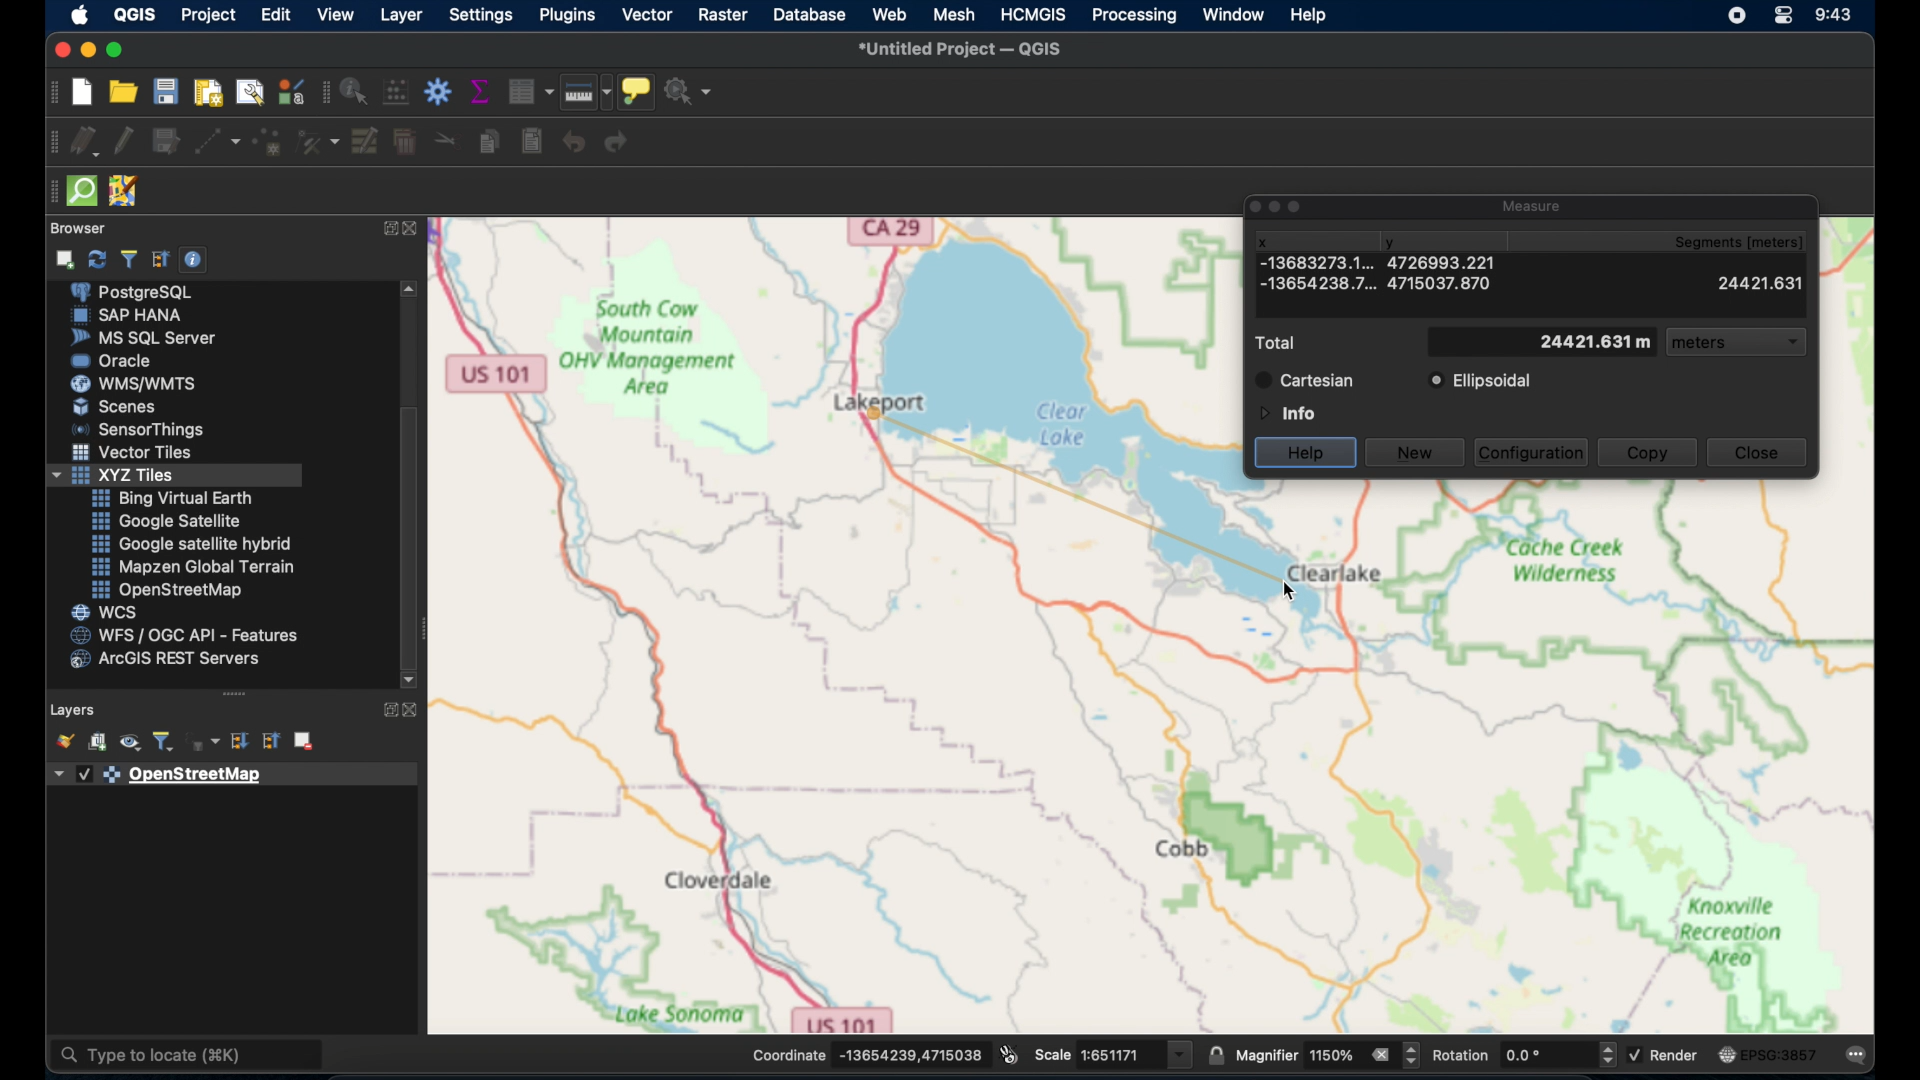 The height and width of the screenshot is (1080, 1920). What do you see at coordinates (1329, 1056) in the screenshot?
I see `magnifier` at bounding box center [1329, 1056].